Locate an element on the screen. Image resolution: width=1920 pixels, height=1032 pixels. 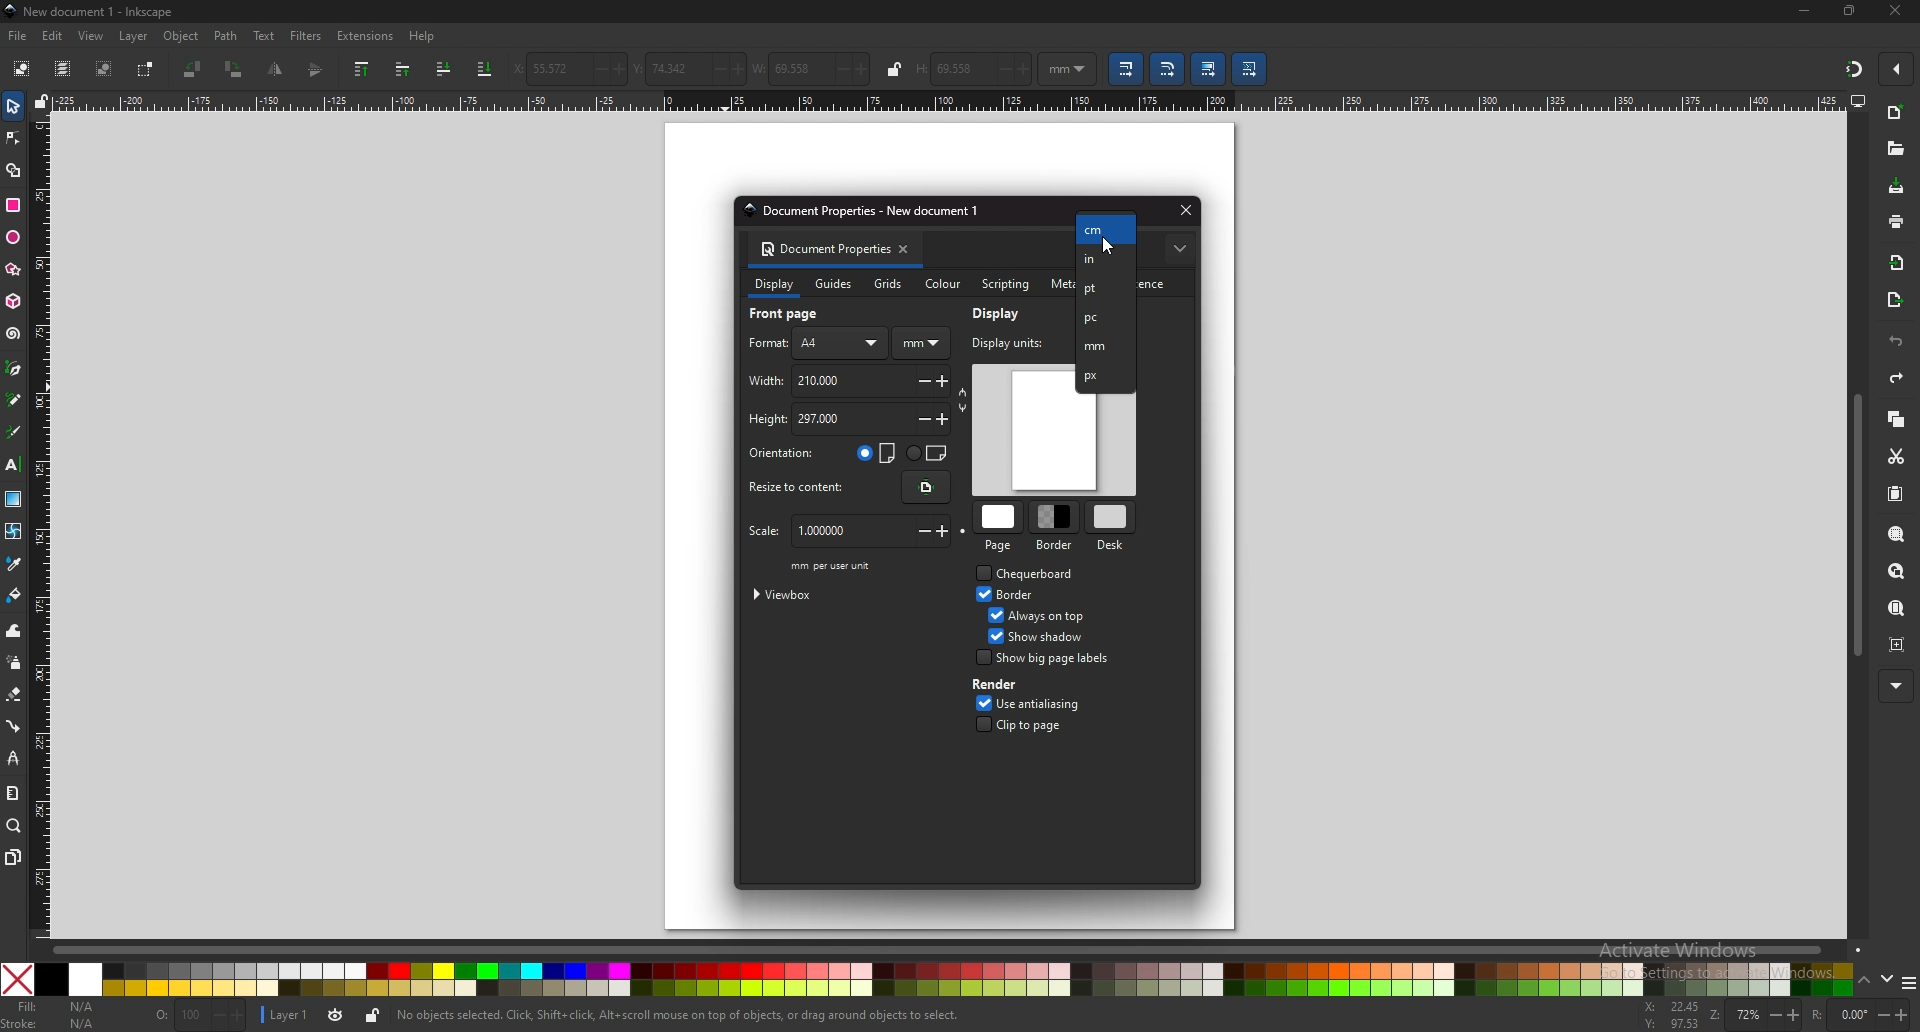
mm per user unit is located at coordinates (834, 566).